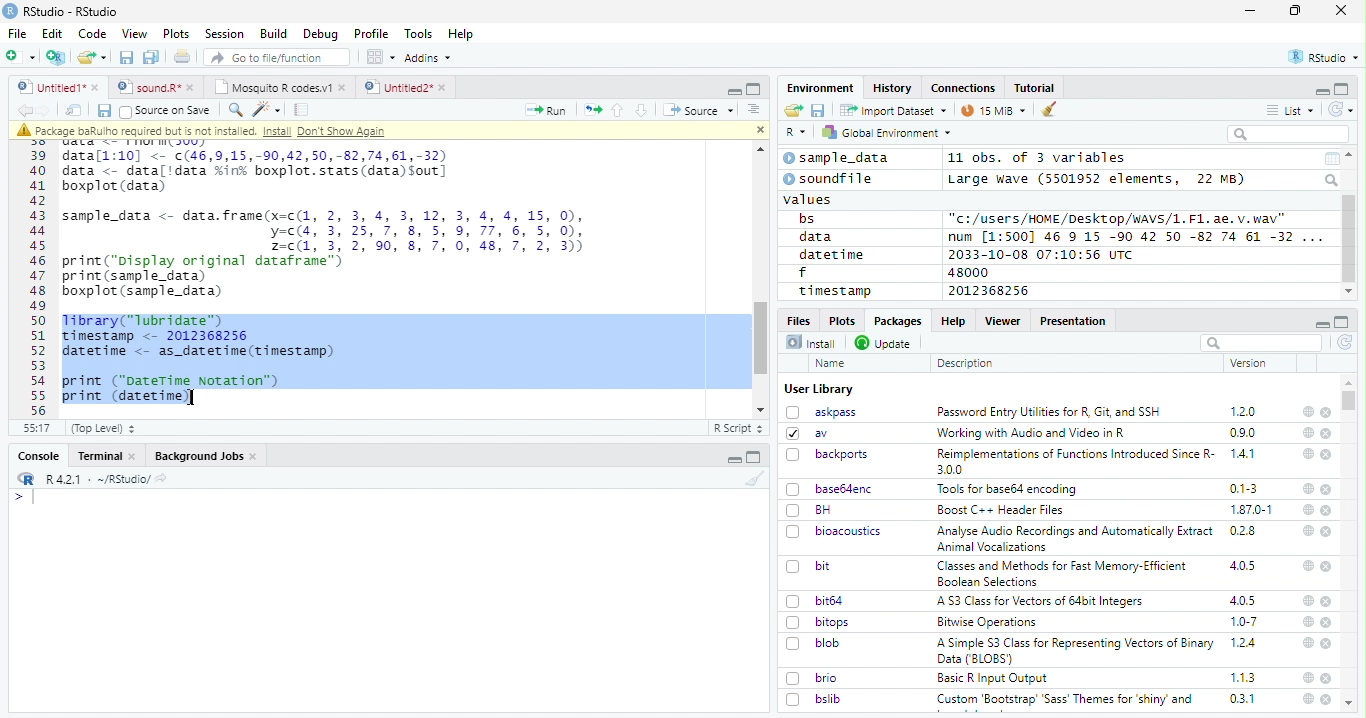 The height and width of the screenshot is (718, 1366). I want to click on Full screen, so click(754, 457).